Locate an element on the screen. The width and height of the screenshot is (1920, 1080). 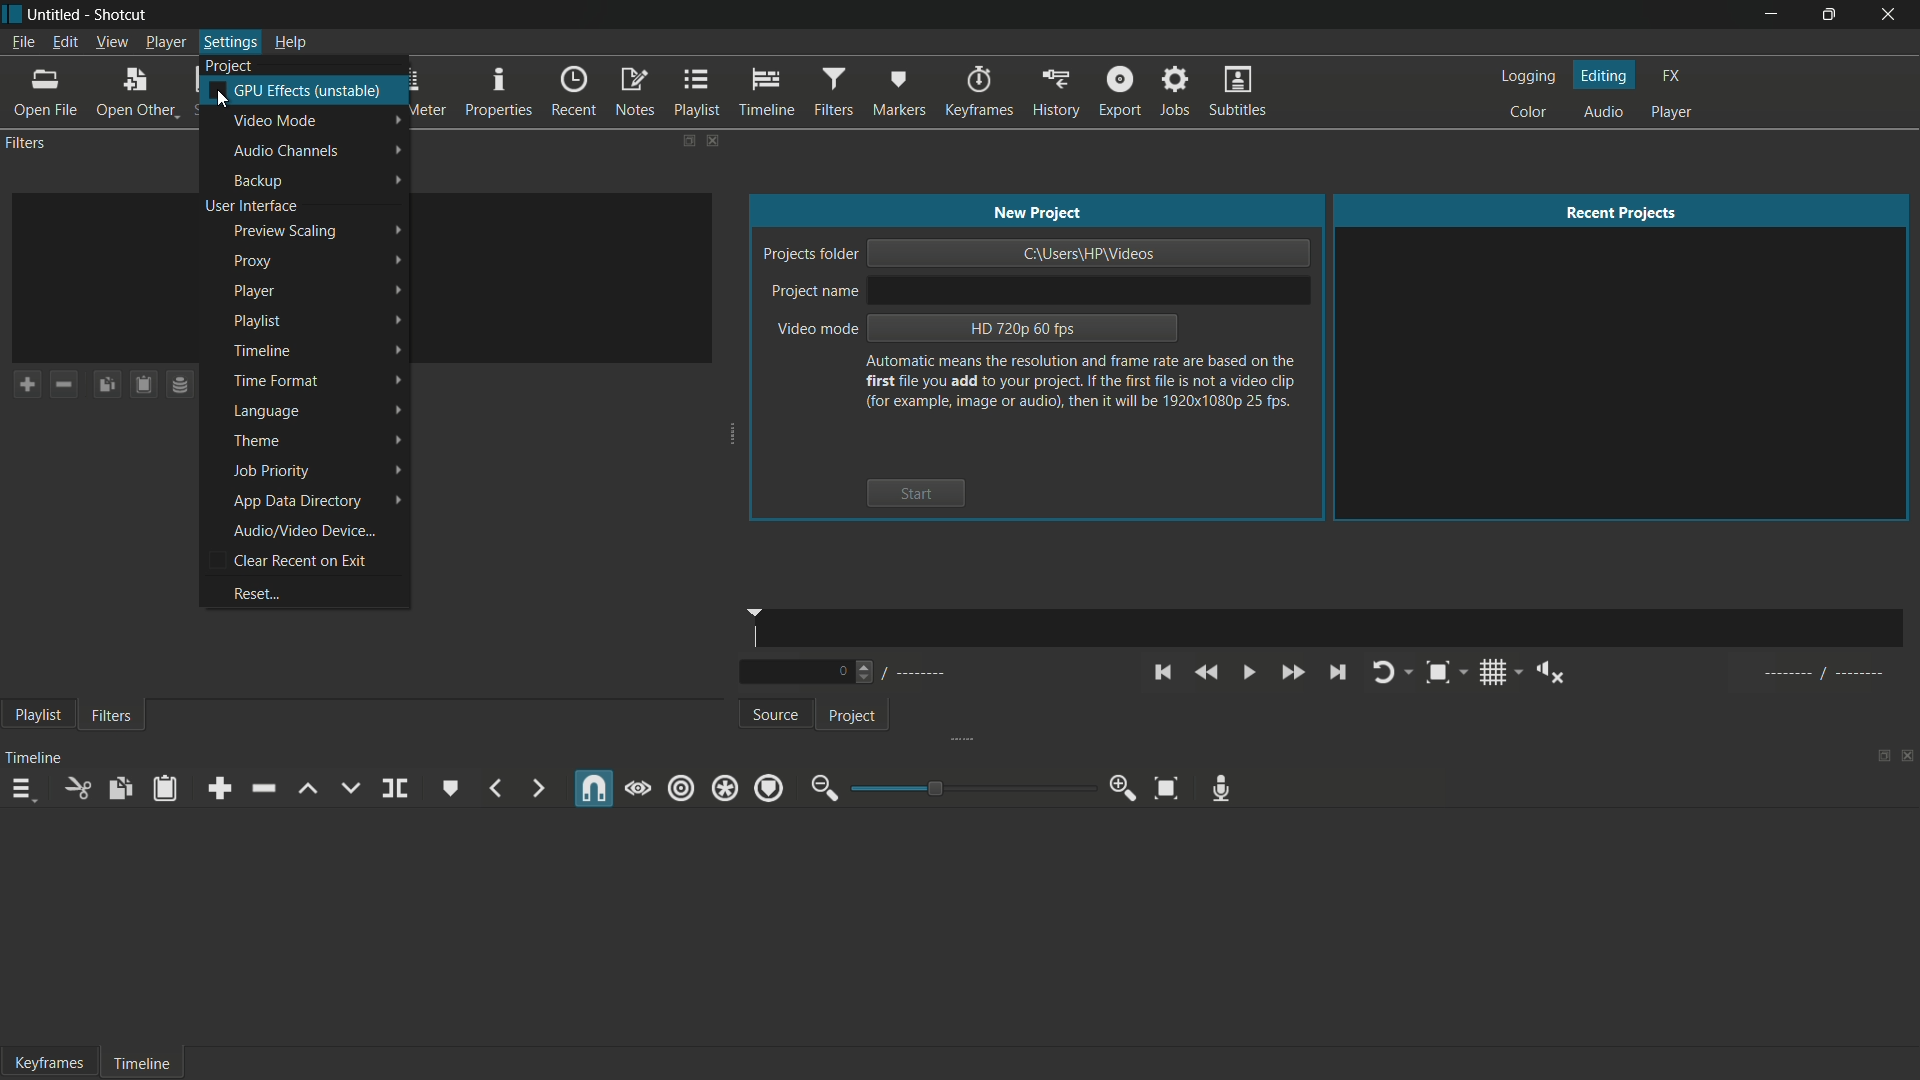
audio channels is located at coordinates (290, 151).